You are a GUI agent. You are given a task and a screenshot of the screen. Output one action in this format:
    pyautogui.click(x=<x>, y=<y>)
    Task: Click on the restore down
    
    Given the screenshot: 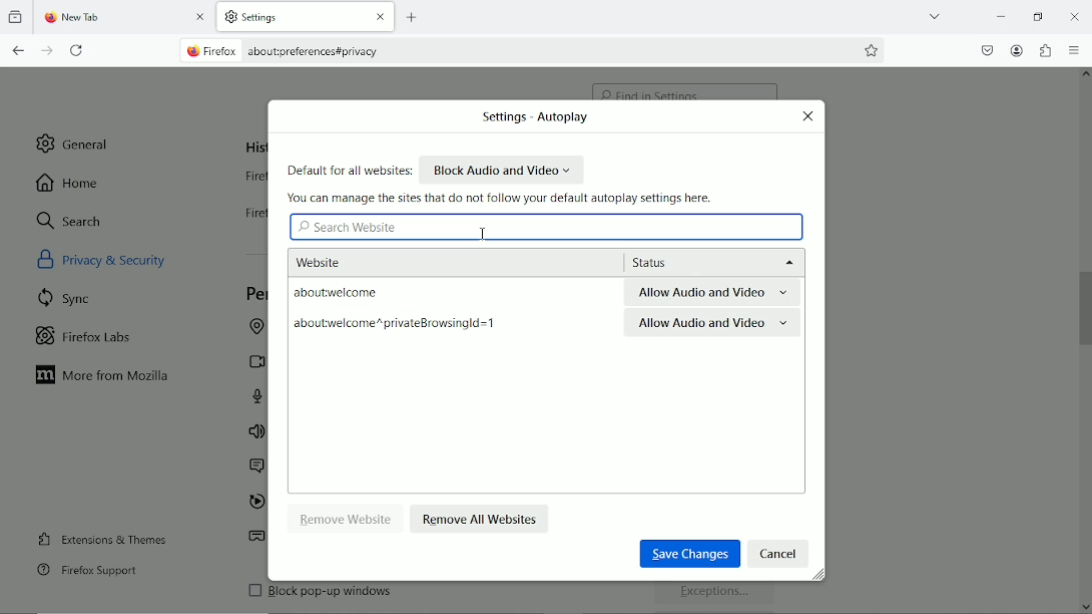 What is the action you would take?
    pyautogui.click(x=1038, y=14)
    